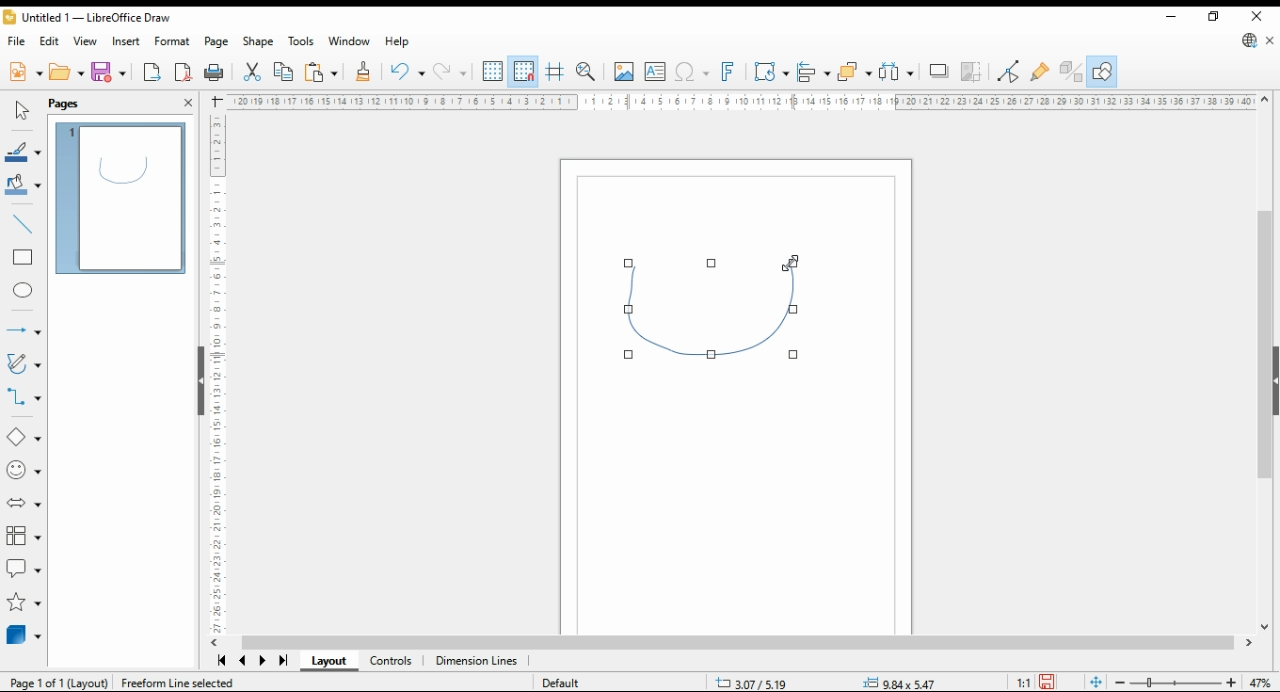  What do you see at coordinates (1256, 14) in the screenshot?
I see `close window` at bounding box center [1256, 14].